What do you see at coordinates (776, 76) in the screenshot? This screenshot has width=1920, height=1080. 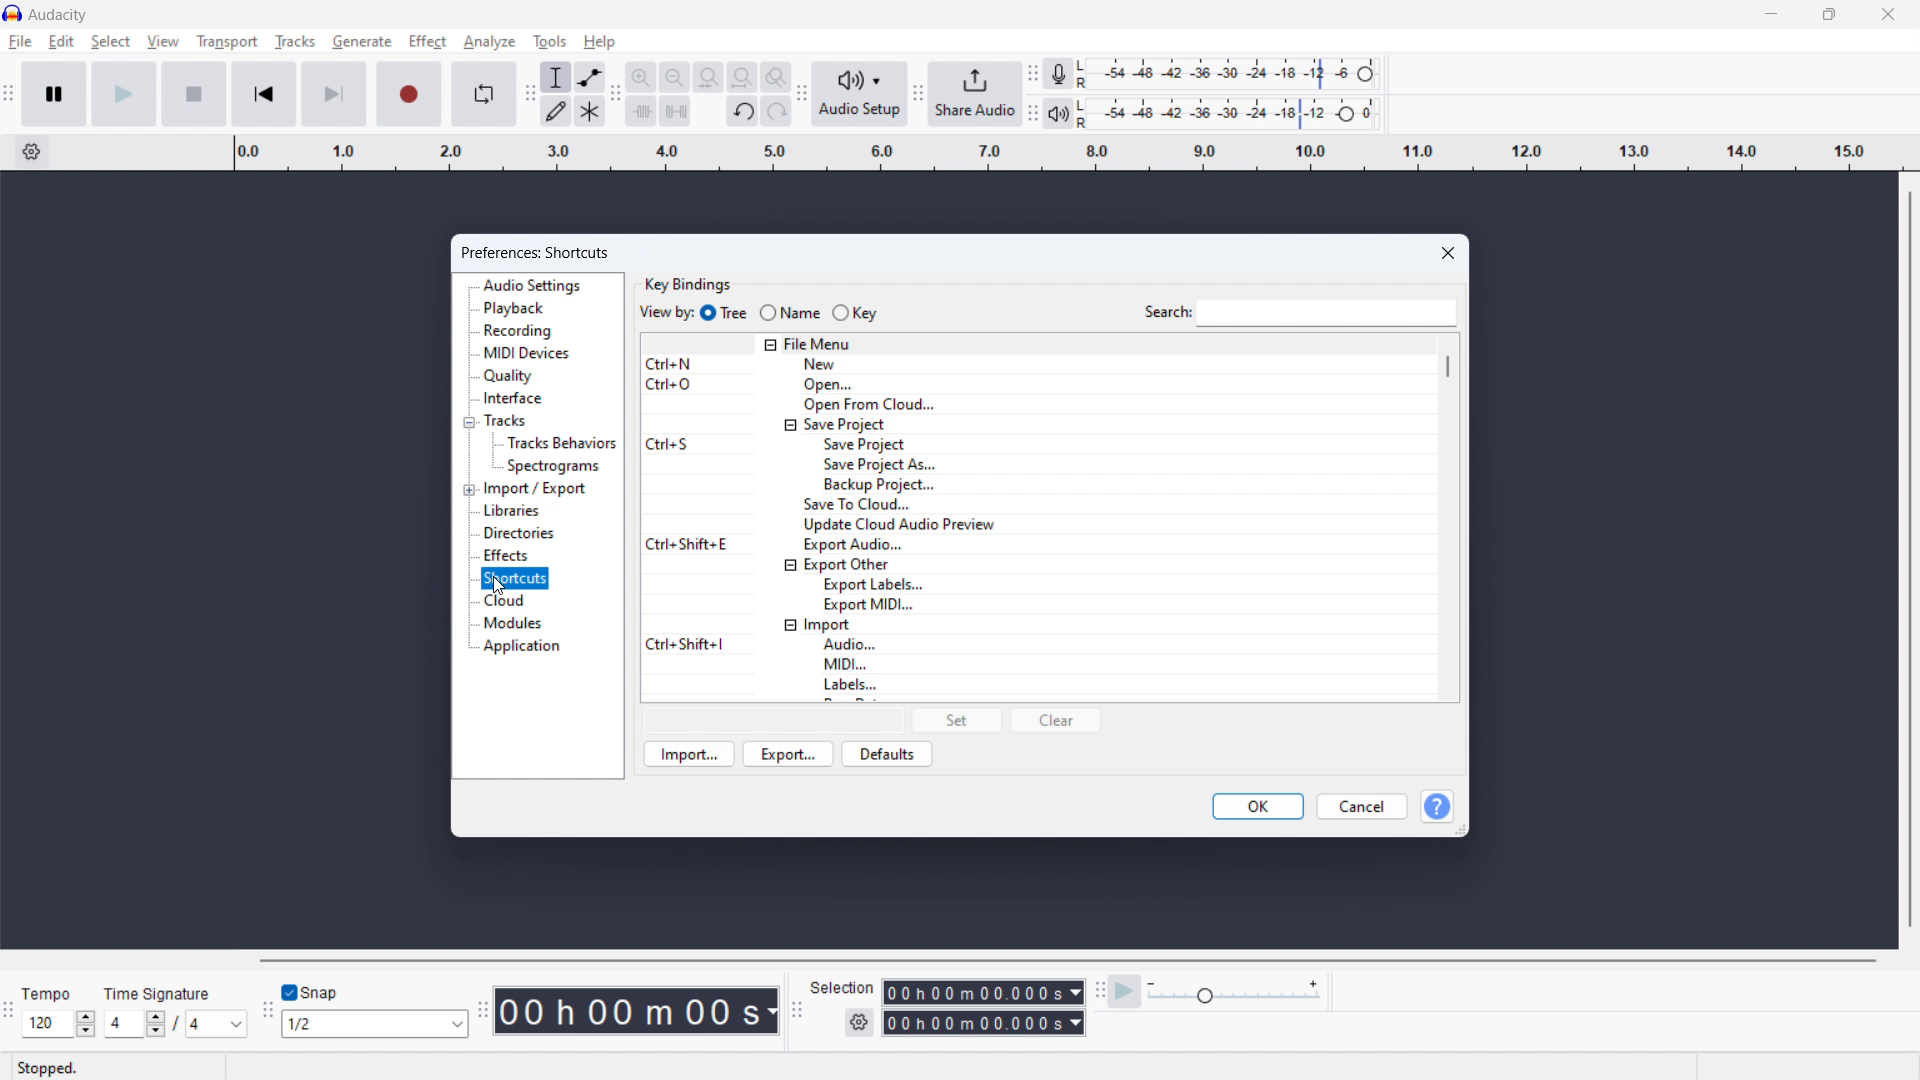 I see `toggle zoom` at bounding box center [776, 76].